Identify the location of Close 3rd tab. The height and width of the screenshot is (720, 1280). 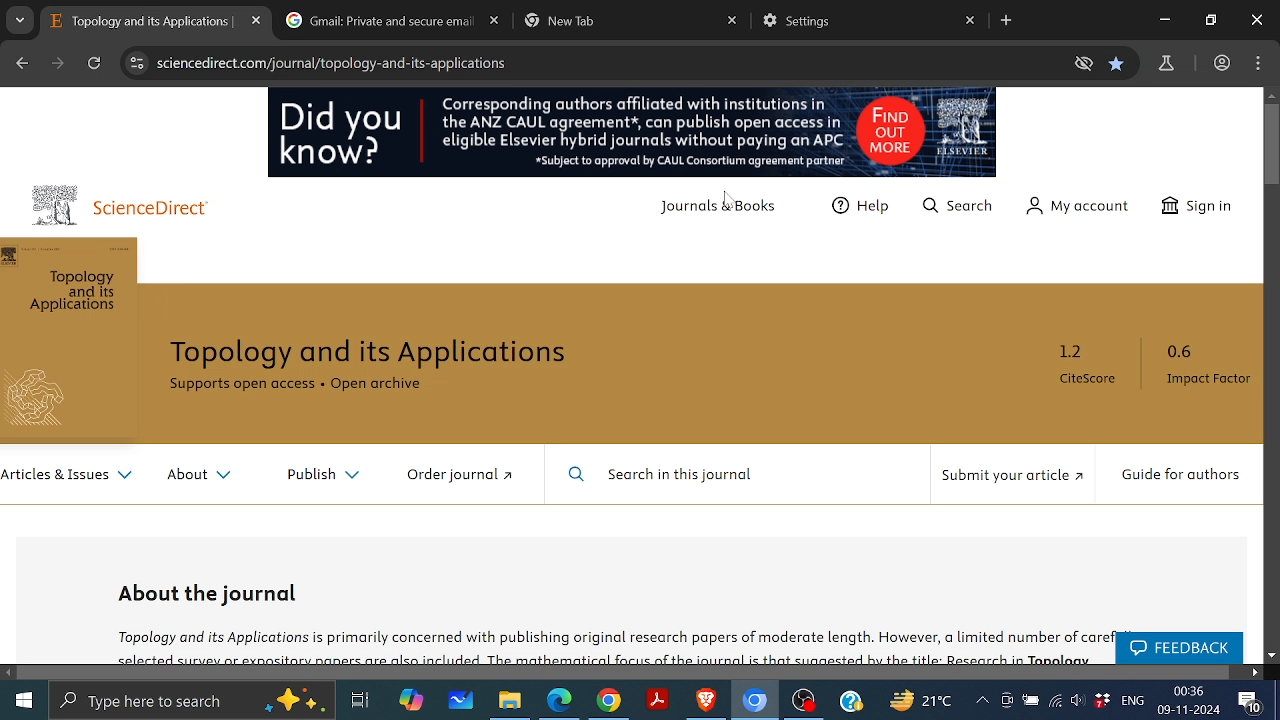
(732, 20).